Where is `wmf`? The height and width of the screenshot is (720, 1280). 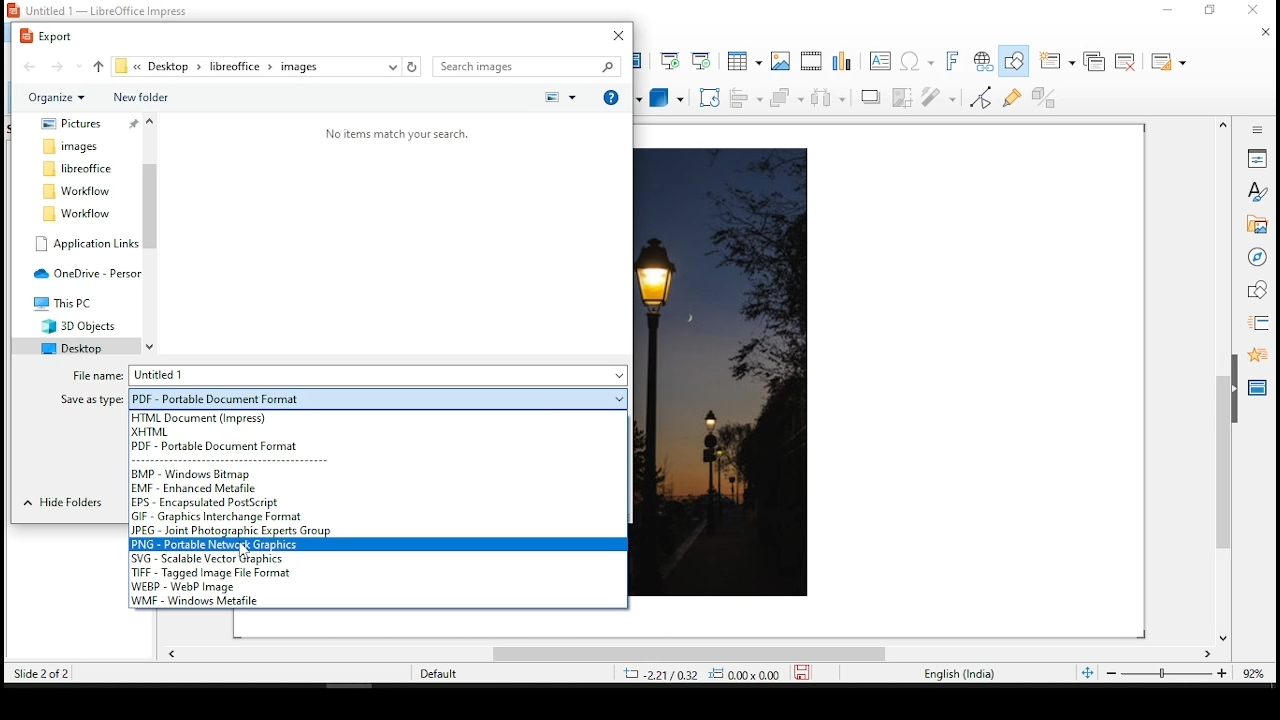 wmf is located at coordinates (243, 600).